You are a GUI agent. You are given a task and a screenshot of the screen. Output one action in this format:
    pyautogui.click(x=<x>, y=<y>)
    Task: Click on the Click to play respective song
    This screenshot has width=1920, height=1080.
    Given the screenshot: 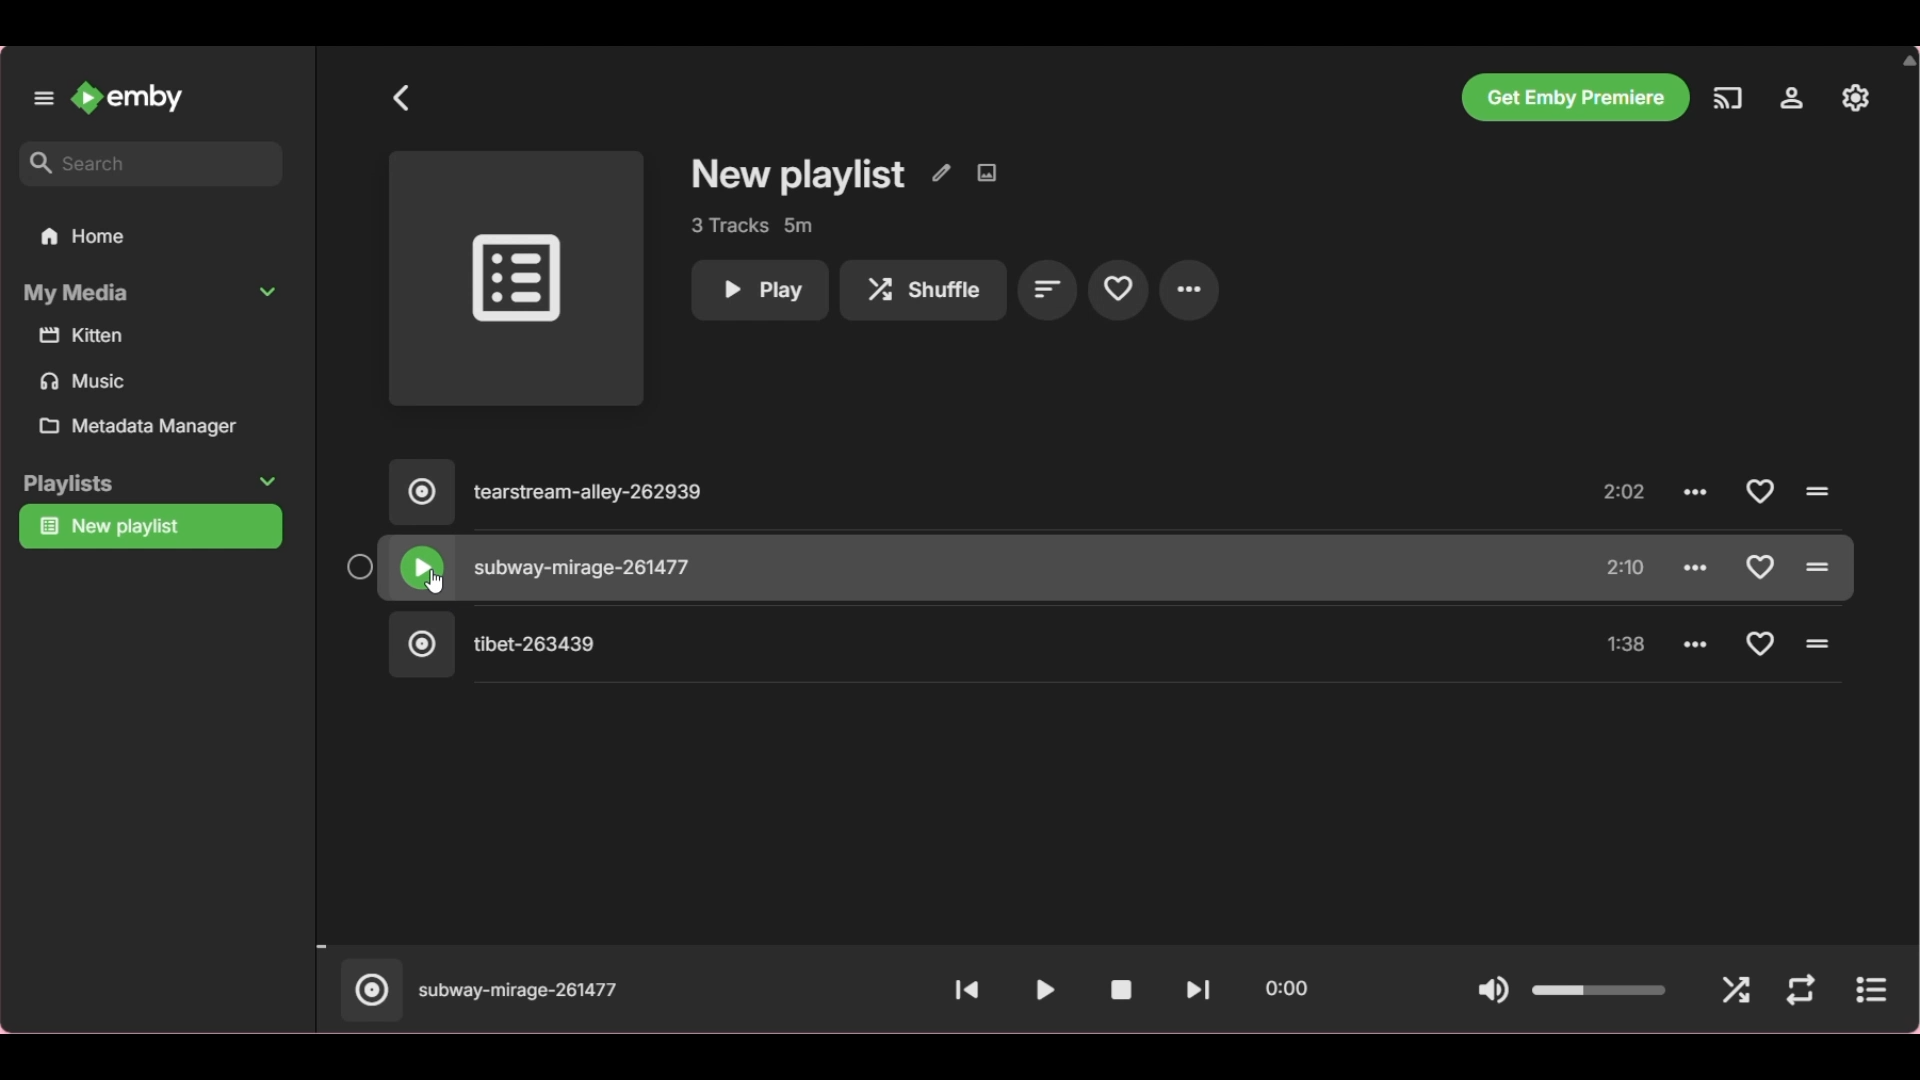 What is the action you would take?
    pyautogui.click(x=1815, y=492)
    